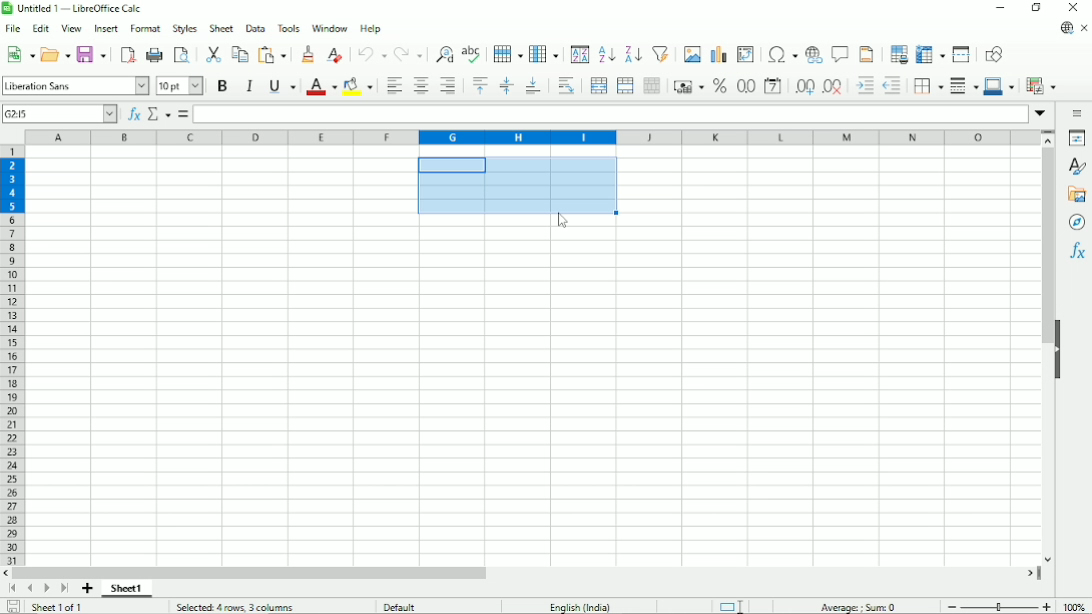  I want to click on Column headings, so click(532, 137).